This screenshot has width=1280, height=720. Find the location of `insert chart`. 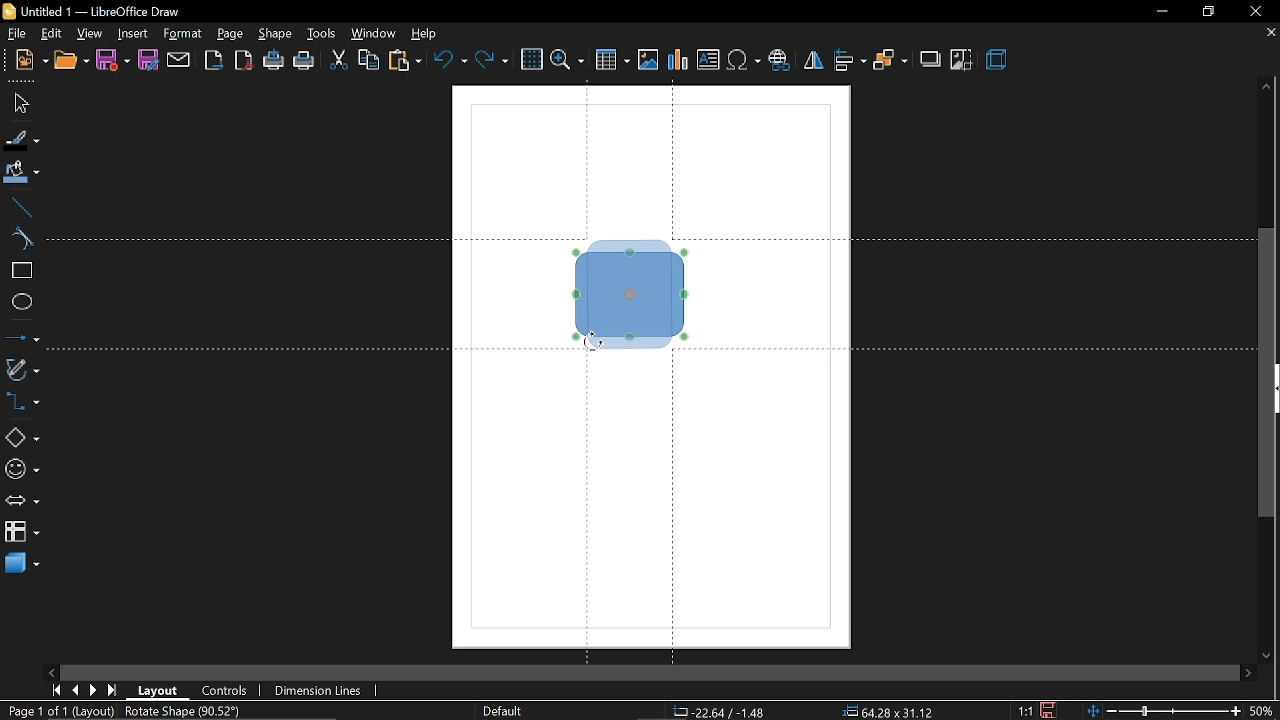

insert chart is located at coordinates (676, 60).